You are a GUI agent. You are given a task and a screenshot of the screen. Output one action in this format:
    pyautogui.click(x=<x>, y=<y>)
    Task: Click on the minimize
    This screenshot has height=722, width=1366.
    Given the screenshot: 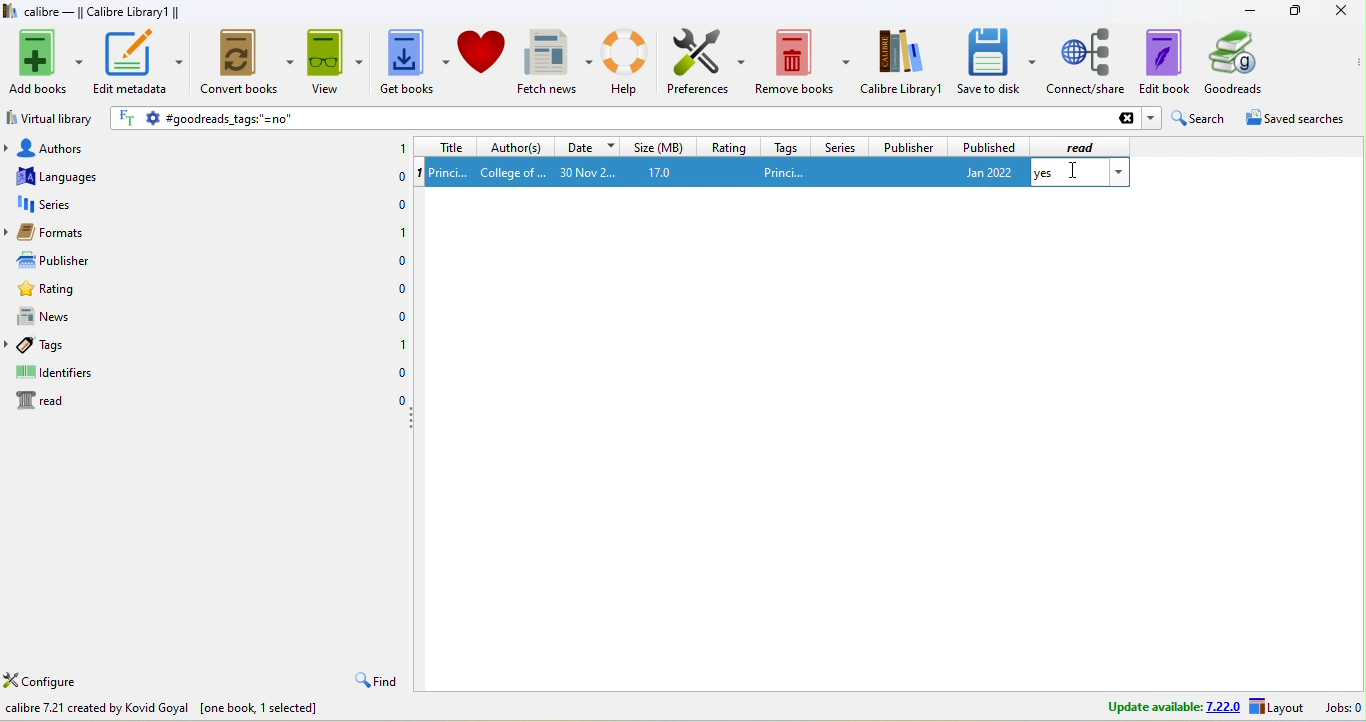 What is the action you would take?
    pyautogui.click(x=1248, y=11)
    